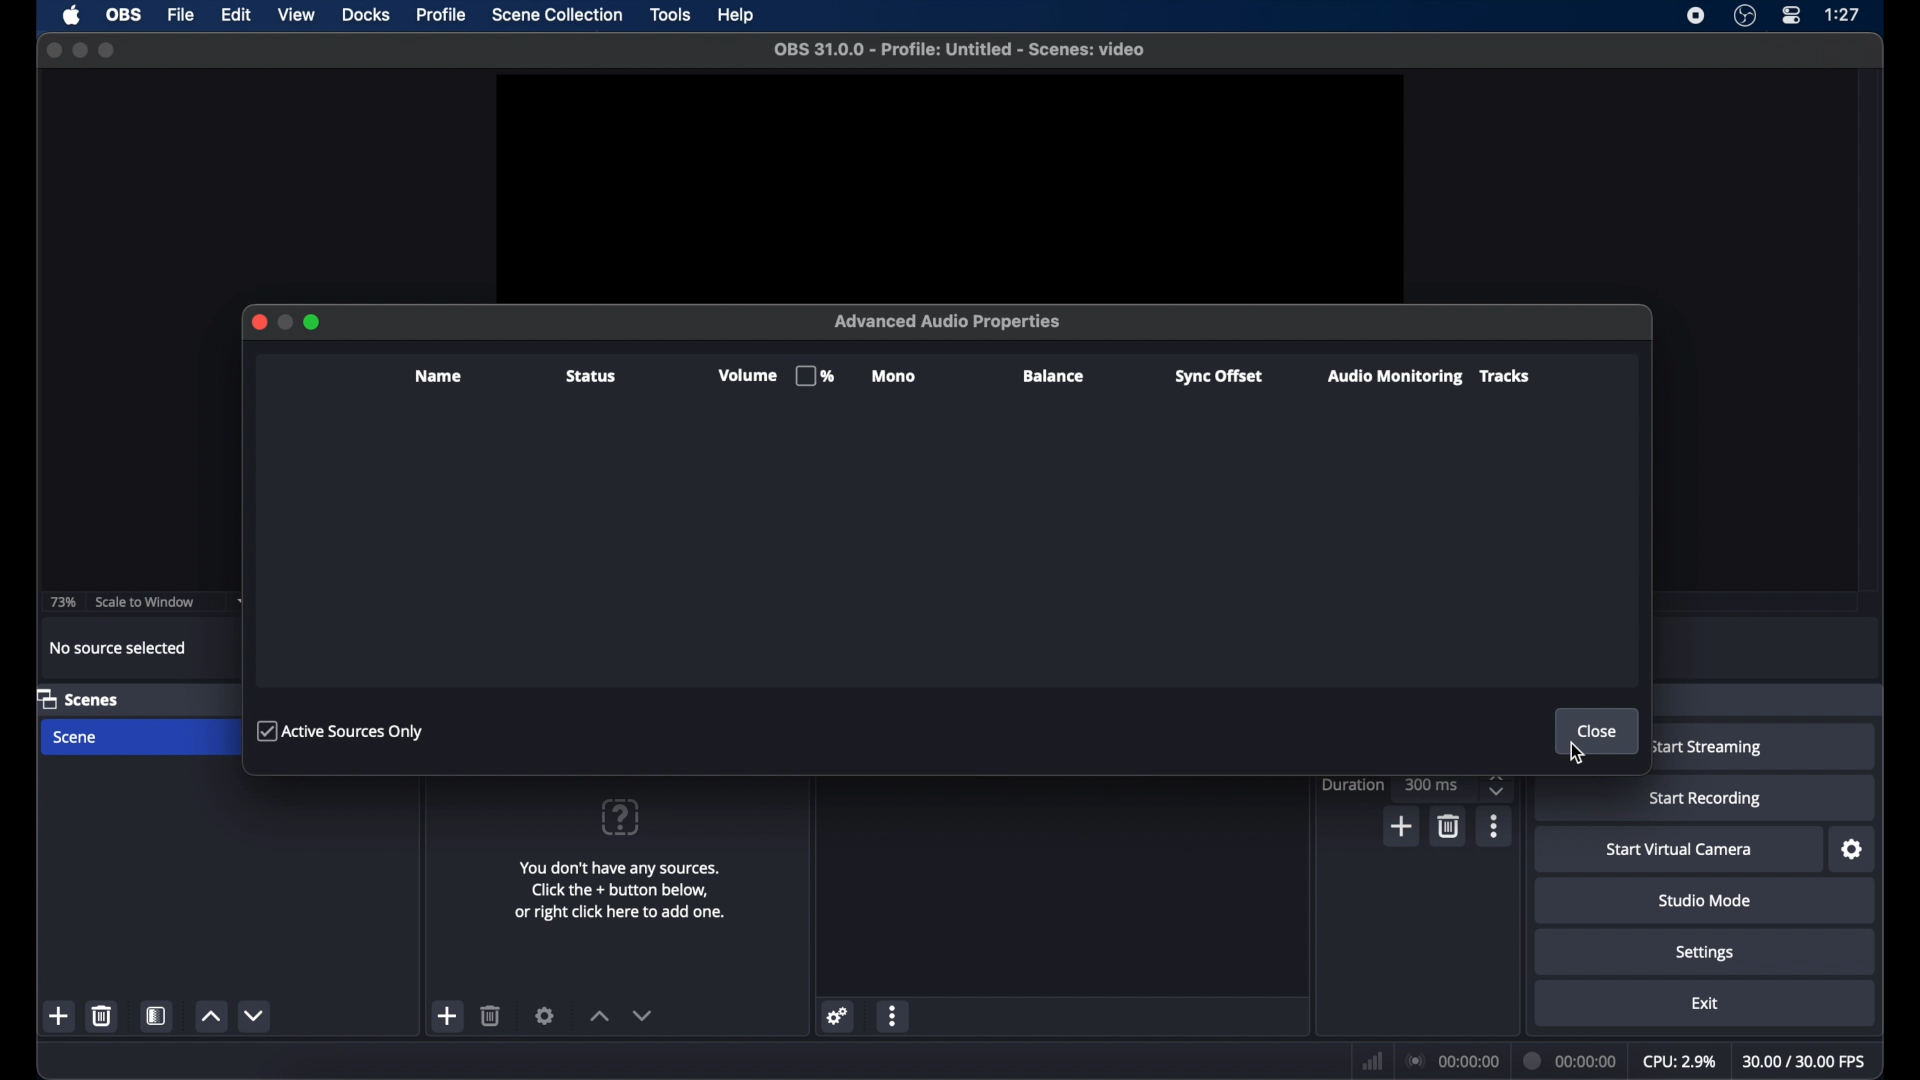 The width and height of the screenshot is (1920, 1080). What do you see at coordinates (1570, 1061) in the screenshot?
I see `duration` at bounding box center [1570, 1061].